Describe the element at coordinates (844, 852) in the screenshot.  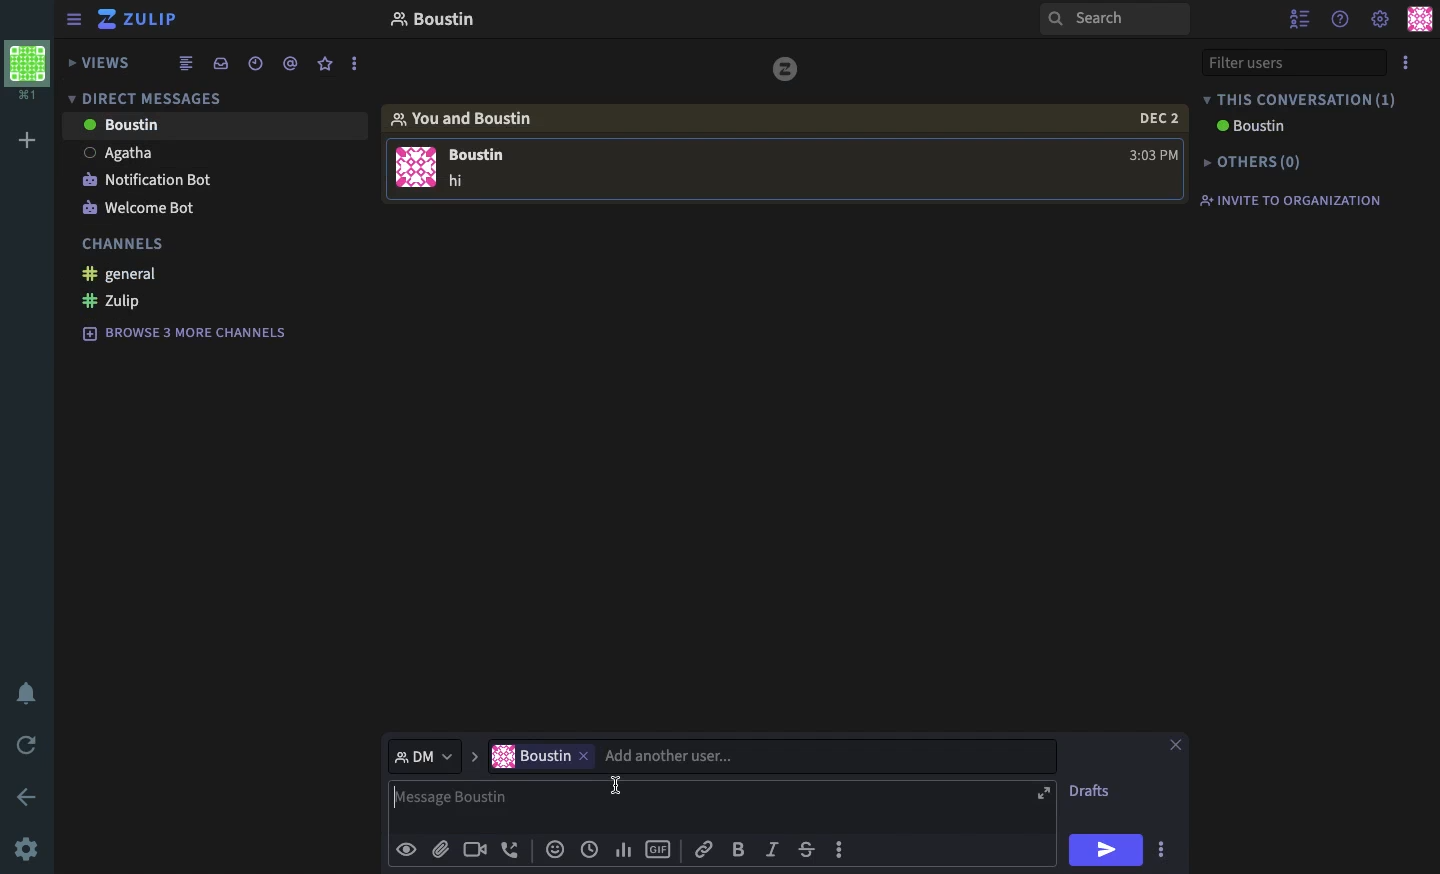
I see `options` at that location.